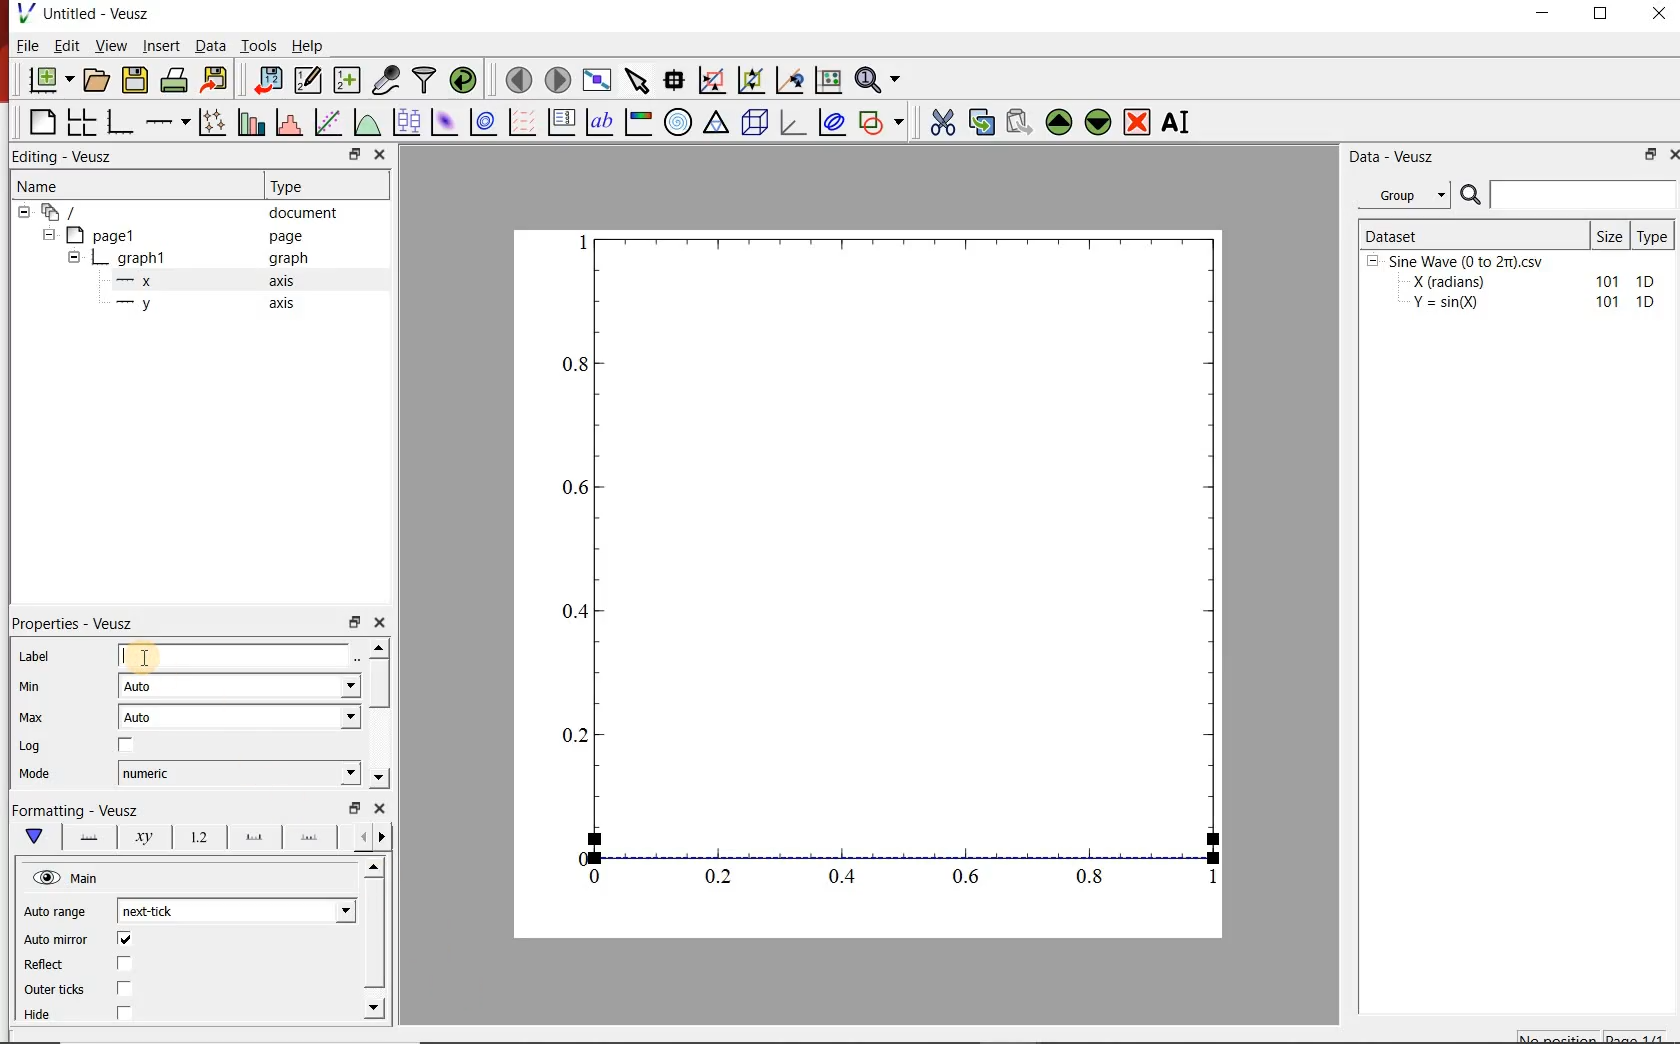 This screenshot has height=1044, width=1680. Describe the element at coordinates (385, 837) in the screenshot. I see `Move right` at that location.